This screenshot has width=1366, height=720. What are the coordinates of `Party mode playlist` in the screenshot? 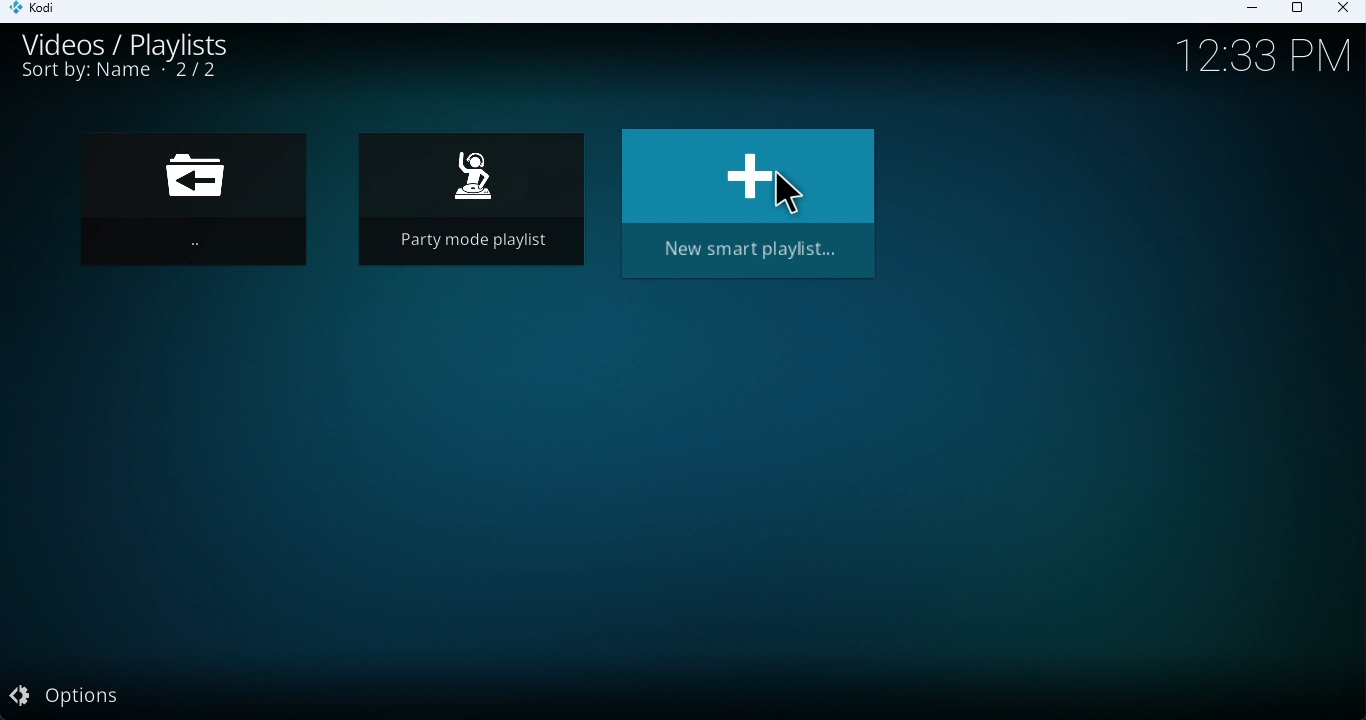 It's located at (468, 203).